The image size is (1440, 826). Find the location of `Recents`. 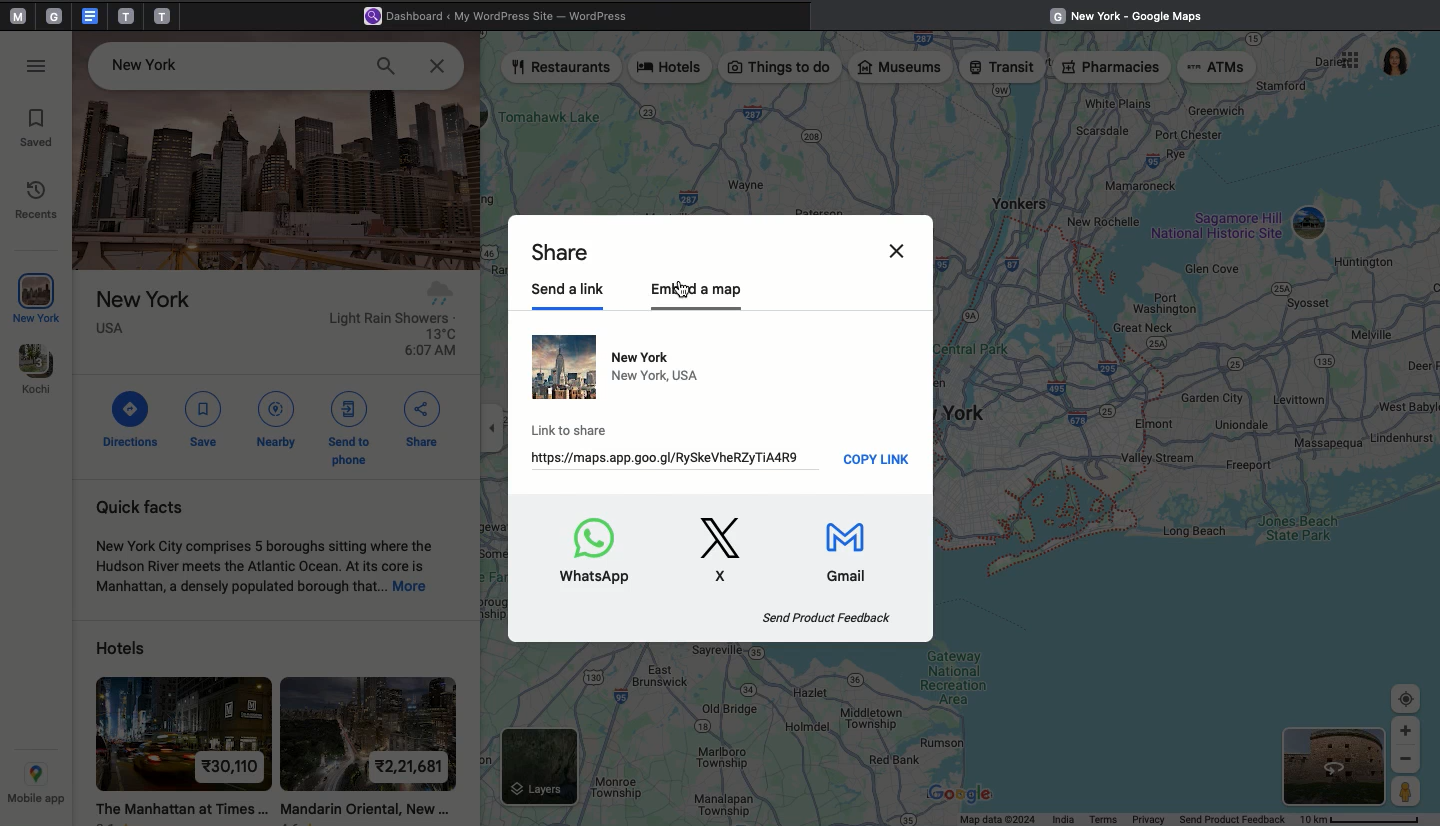

Recents is located at coordinates (39, 202).